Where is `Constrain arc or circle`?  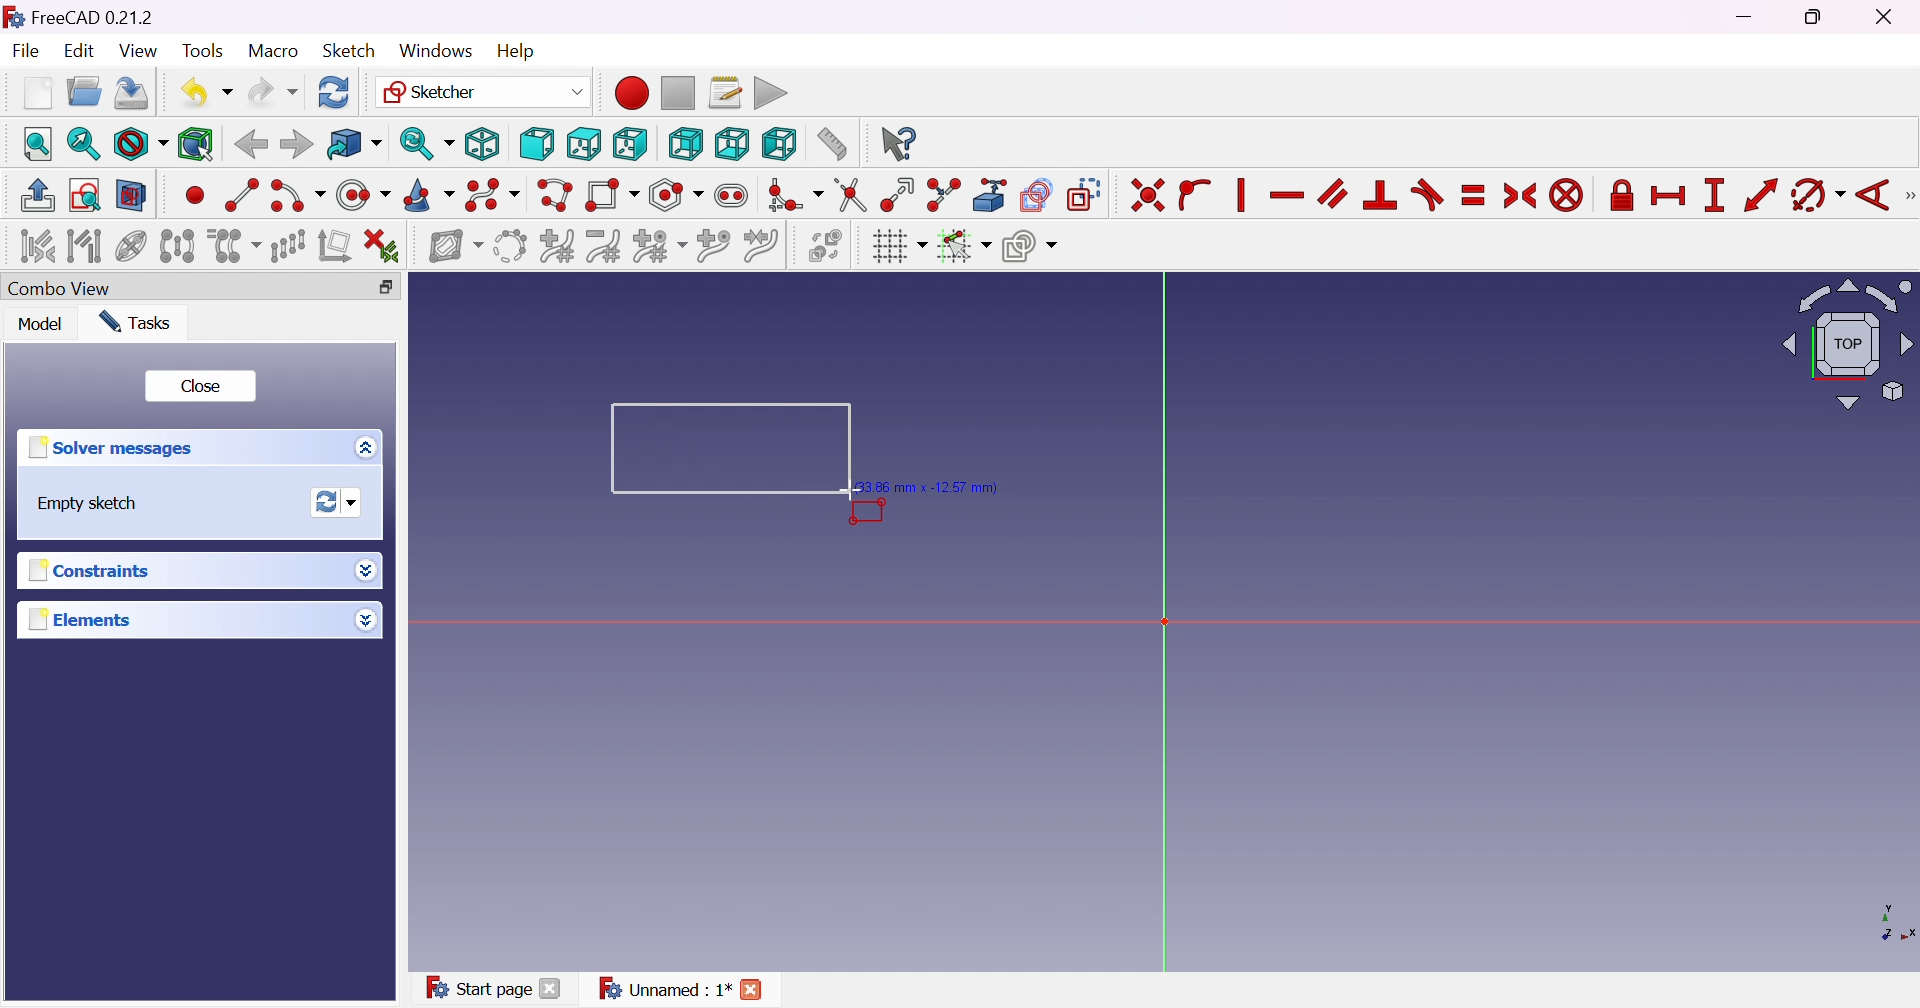
Constrain arc or circle is located at coordinates (1817, 197).